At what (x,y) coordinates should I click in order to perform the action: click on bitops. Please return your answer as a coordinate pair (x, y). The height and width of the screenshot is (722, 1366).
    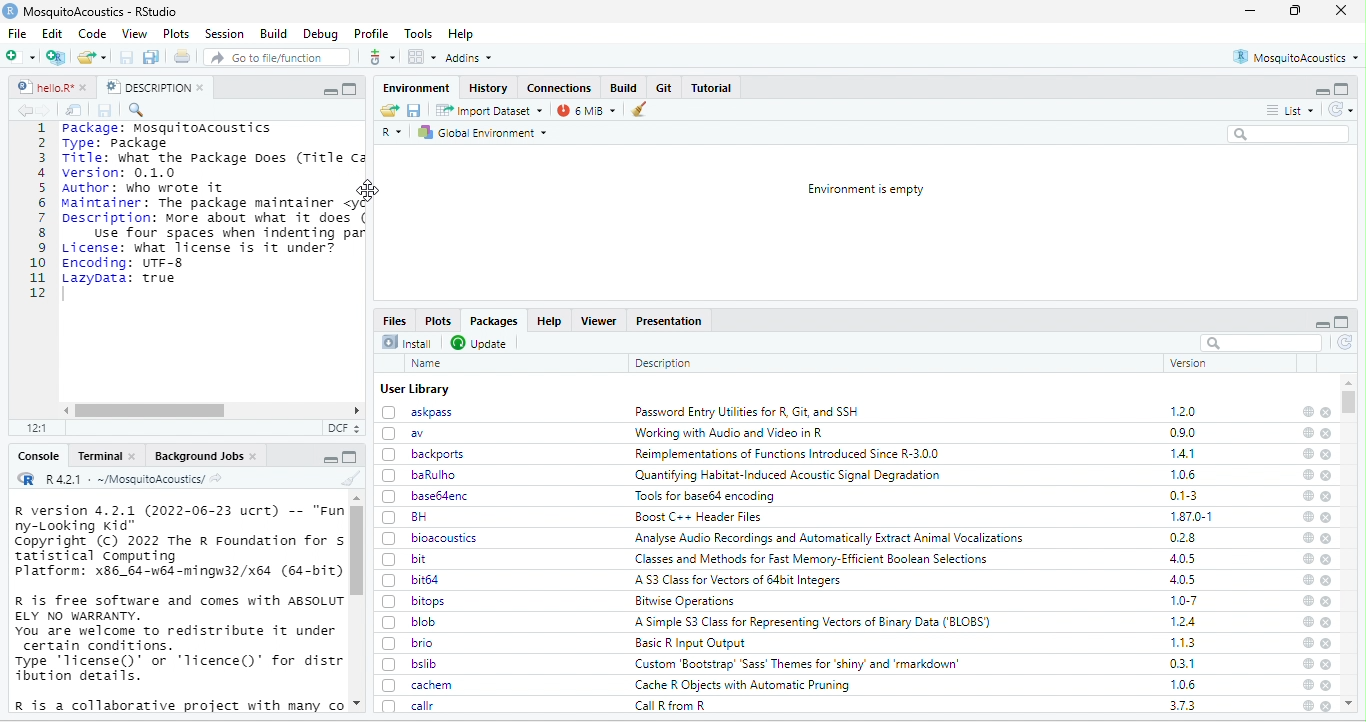
    Looking at the image, I should click on (414, 601).